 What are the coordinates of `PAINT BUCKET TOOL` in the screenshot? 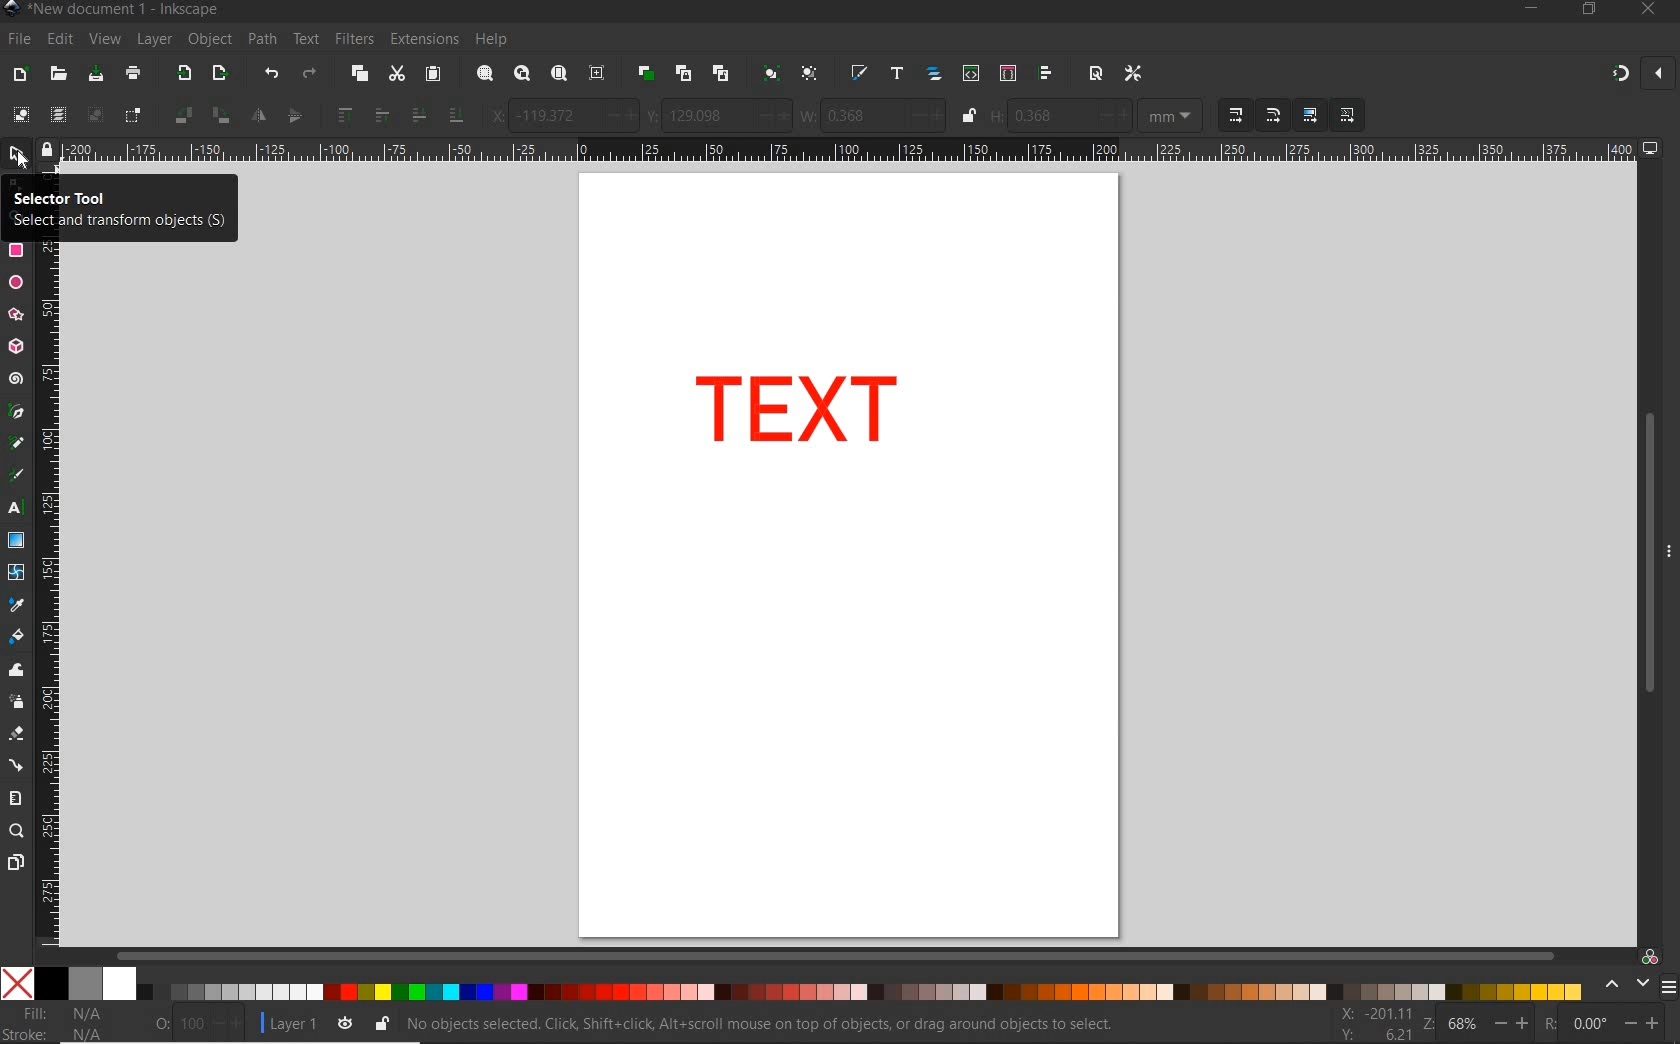 It's located at (16, 638).